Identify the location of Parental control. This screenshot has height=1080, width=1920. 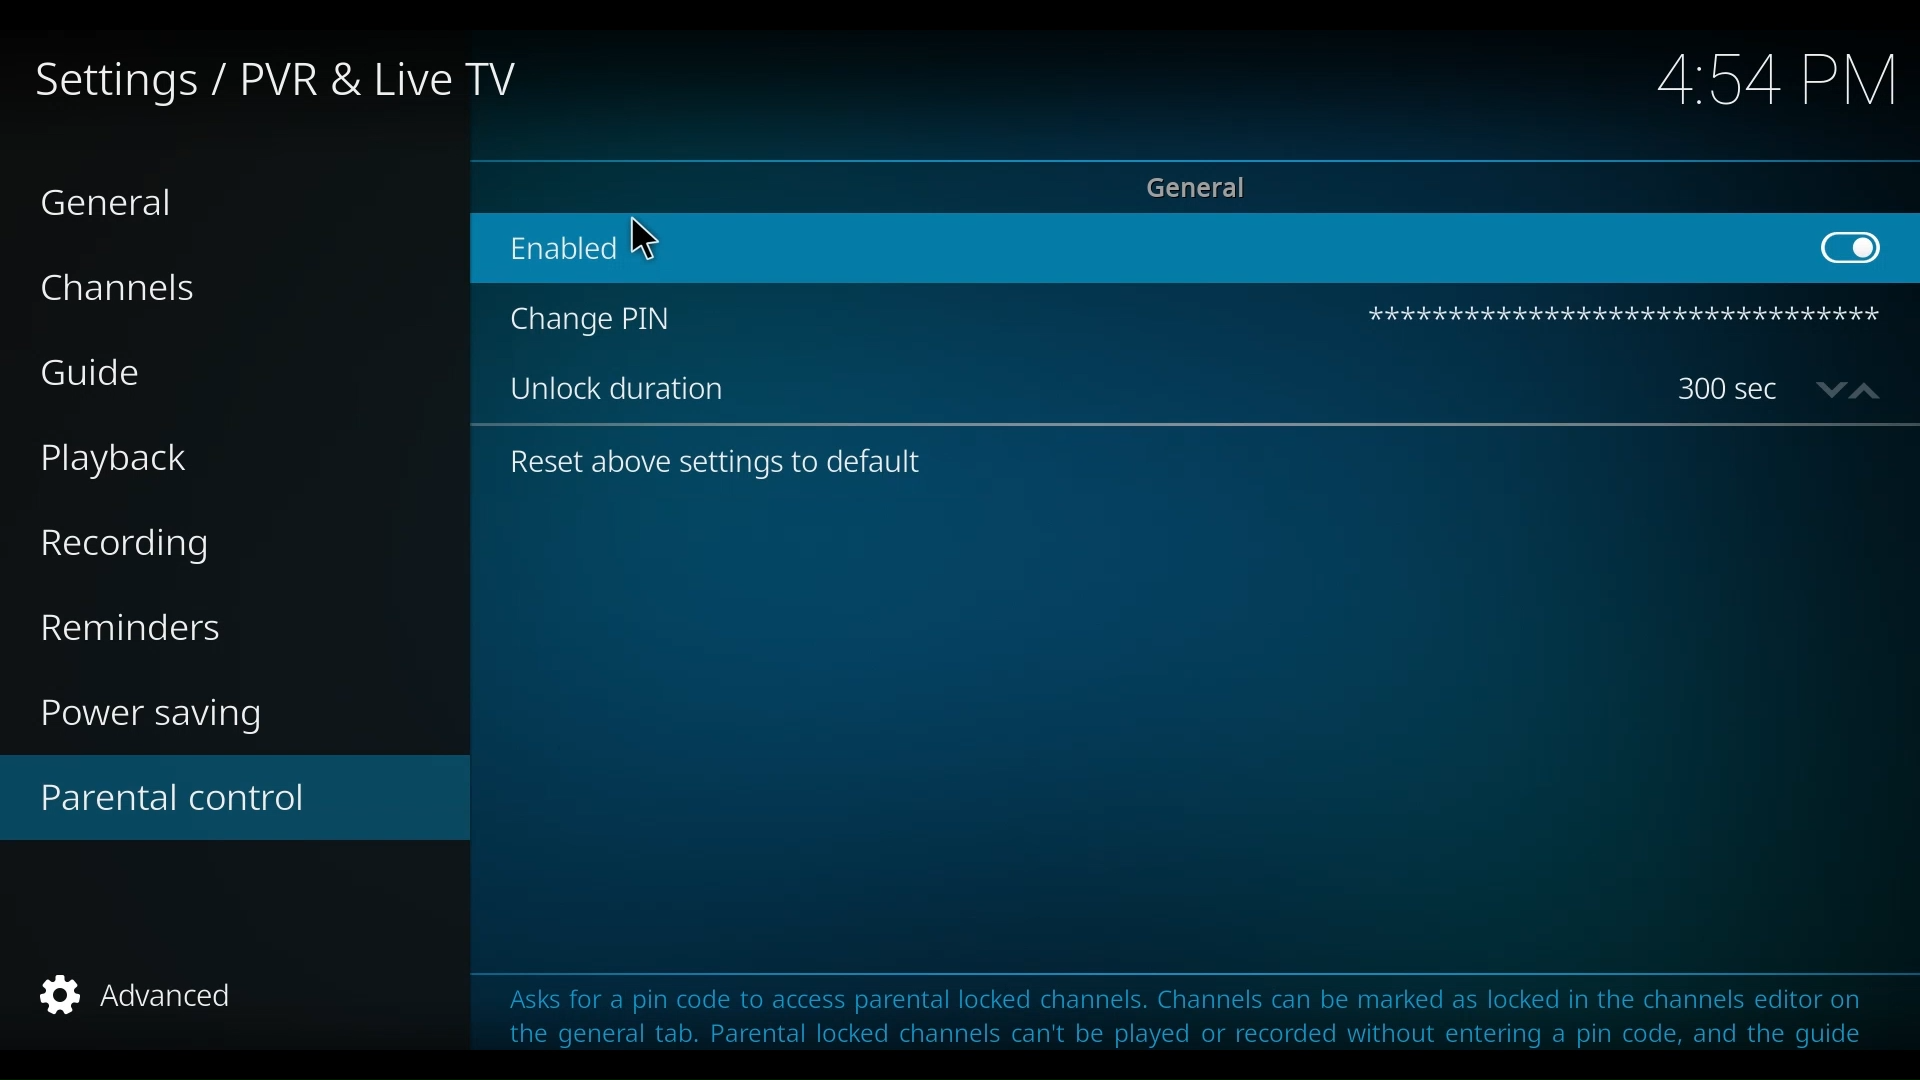
(234, 796).